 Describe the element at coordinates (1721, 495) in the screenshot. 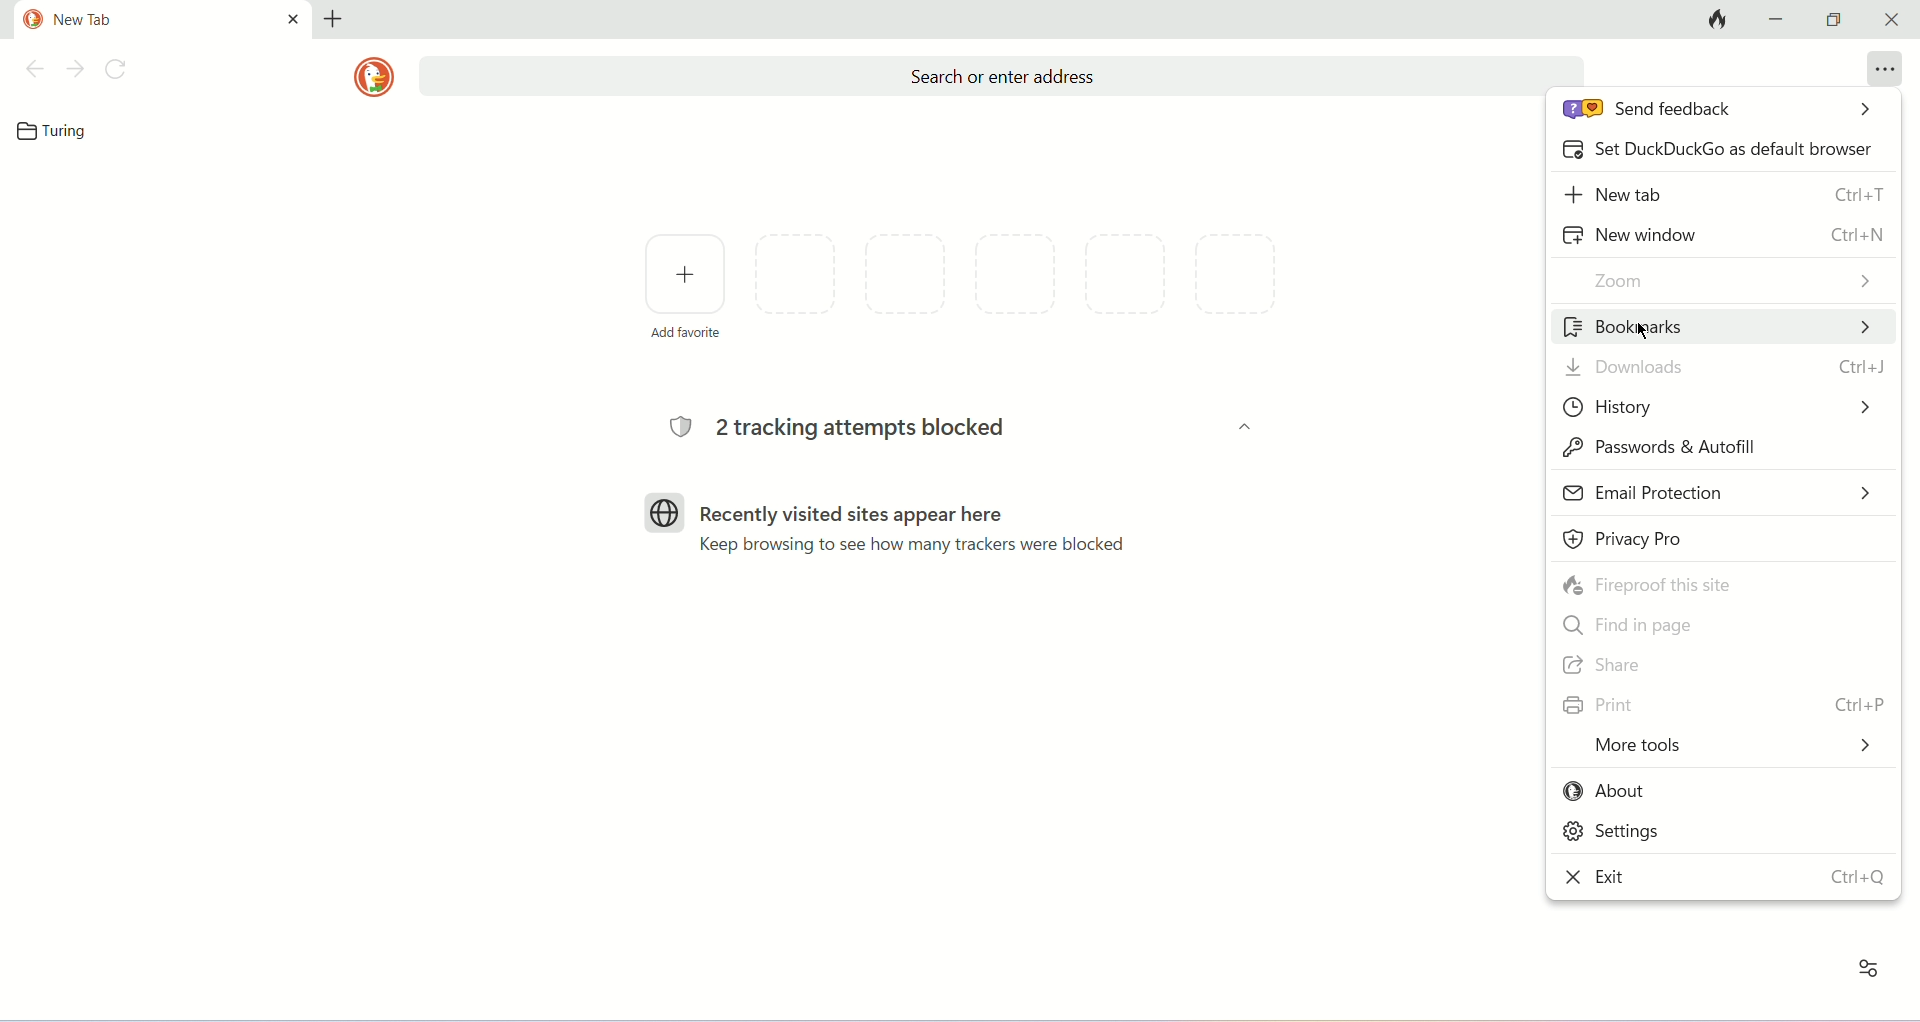

I see `email protection` at that location.